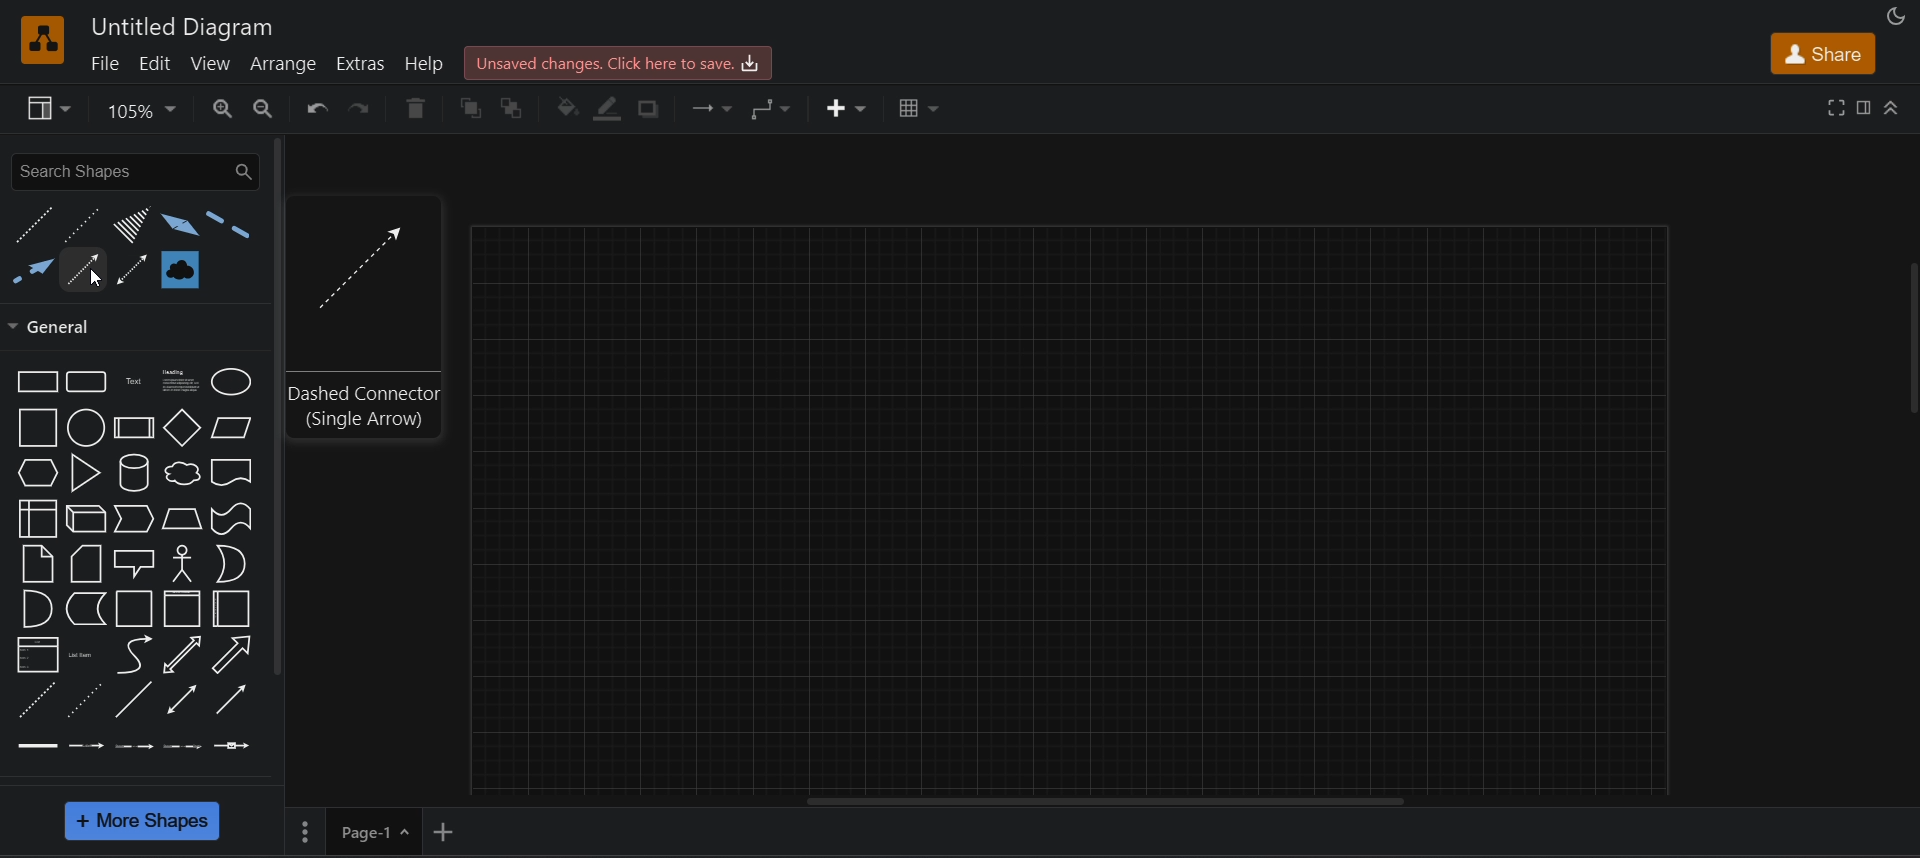 The width and height of the screenshot is (1920, 858). Describe the element at coordinates (133, 381) in the screenshot. I see `text` at that location.